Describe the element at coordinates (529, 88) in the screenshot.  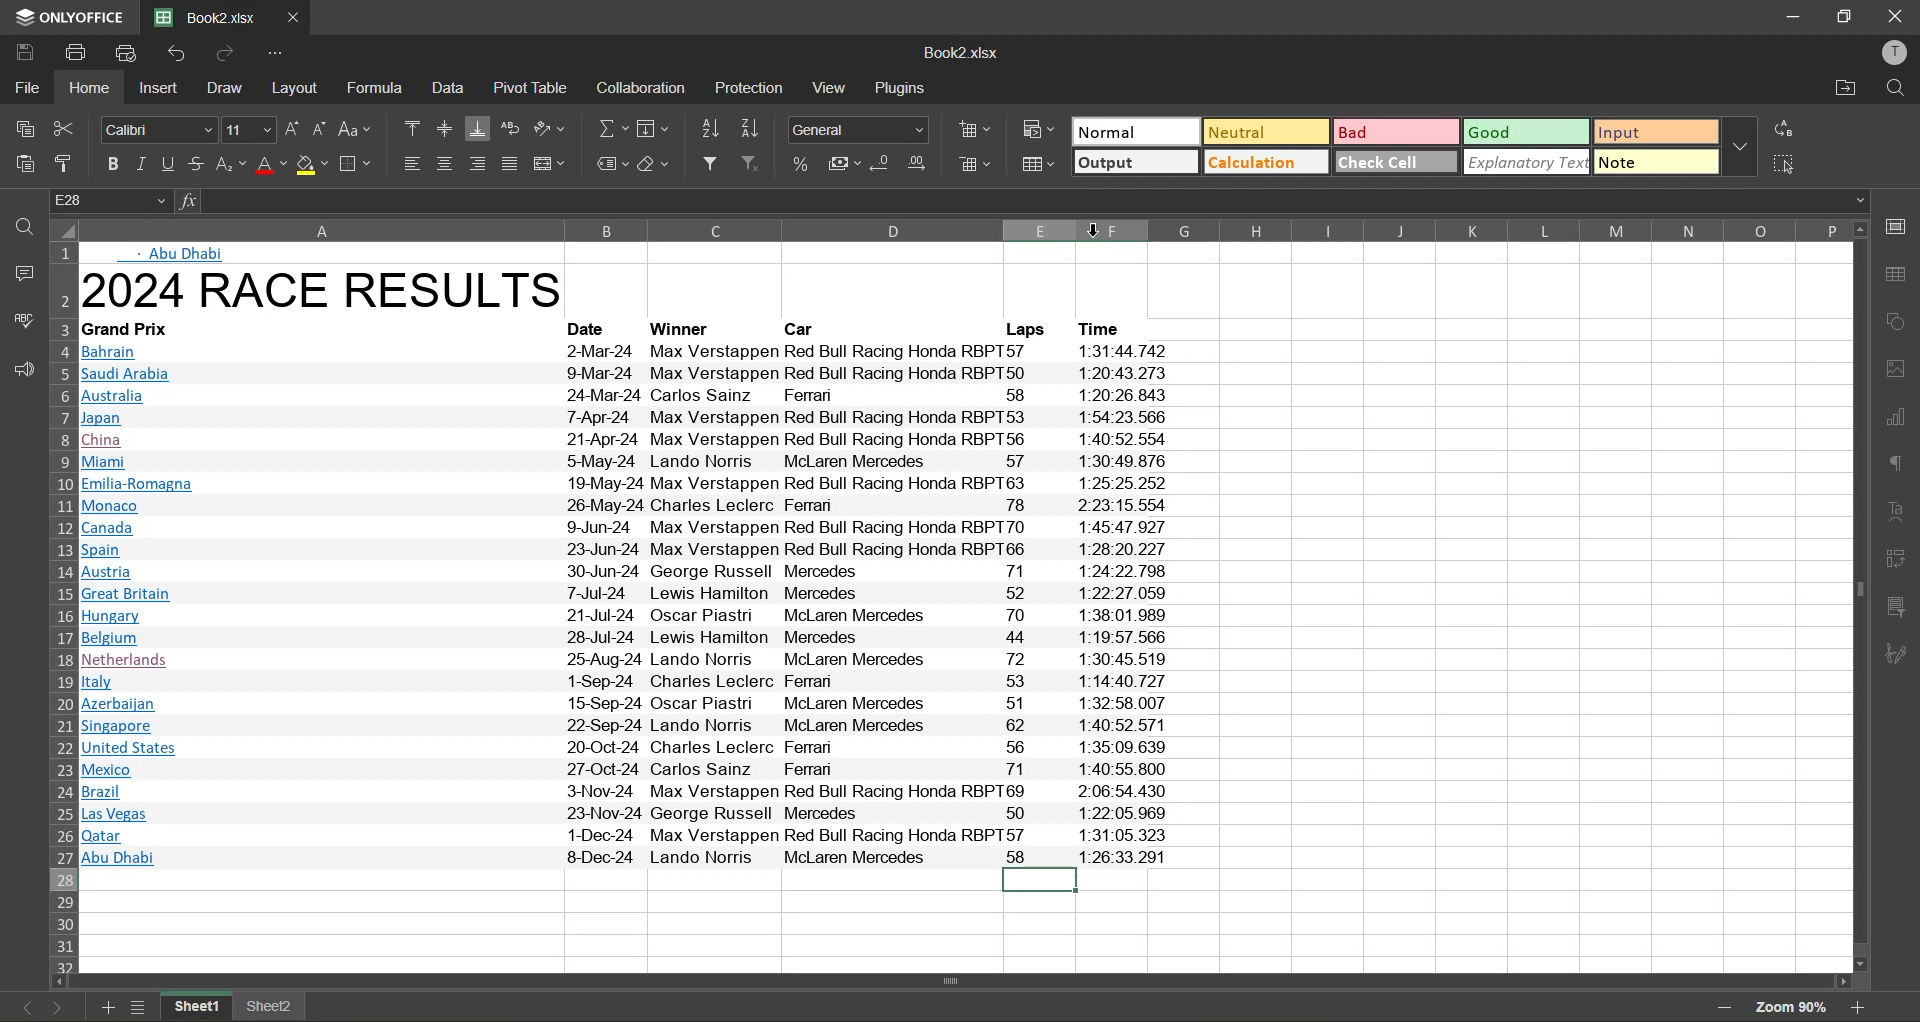
I see `pivot table` at that location.